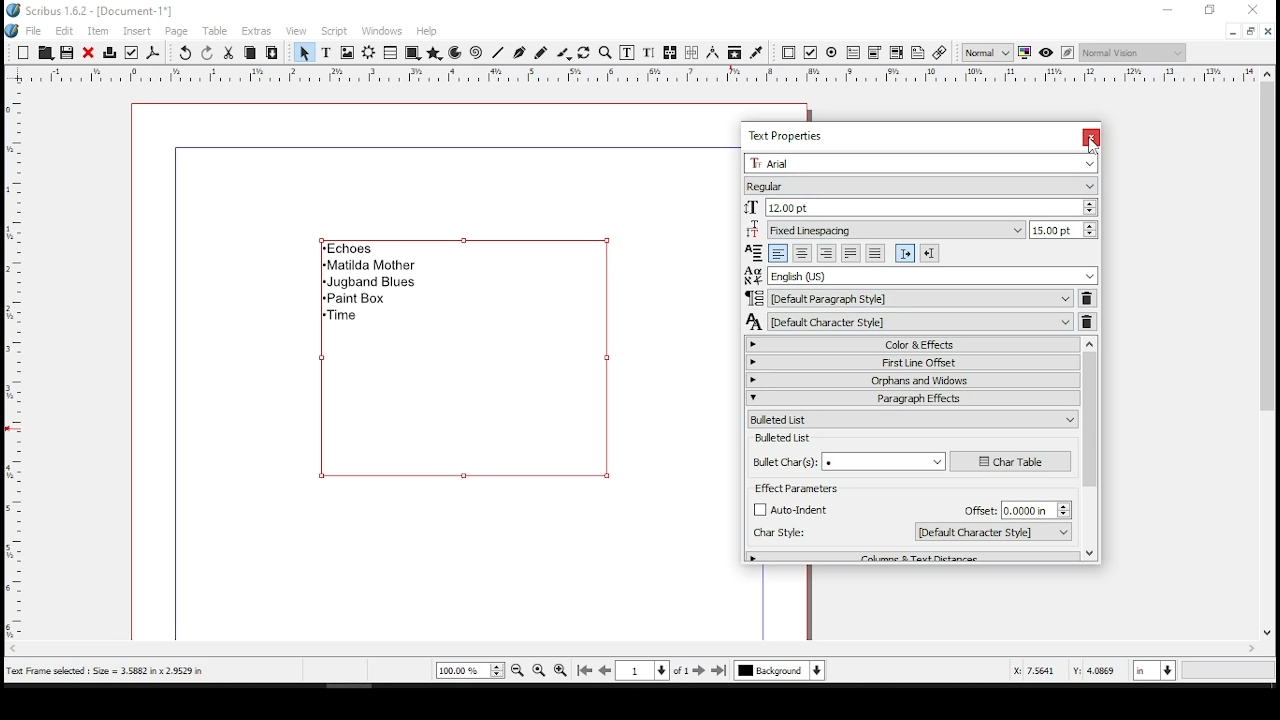 Image resolution: width=1280 pixels, height=720 pixels. I want to click on preflight verifier, so click(132, 51).